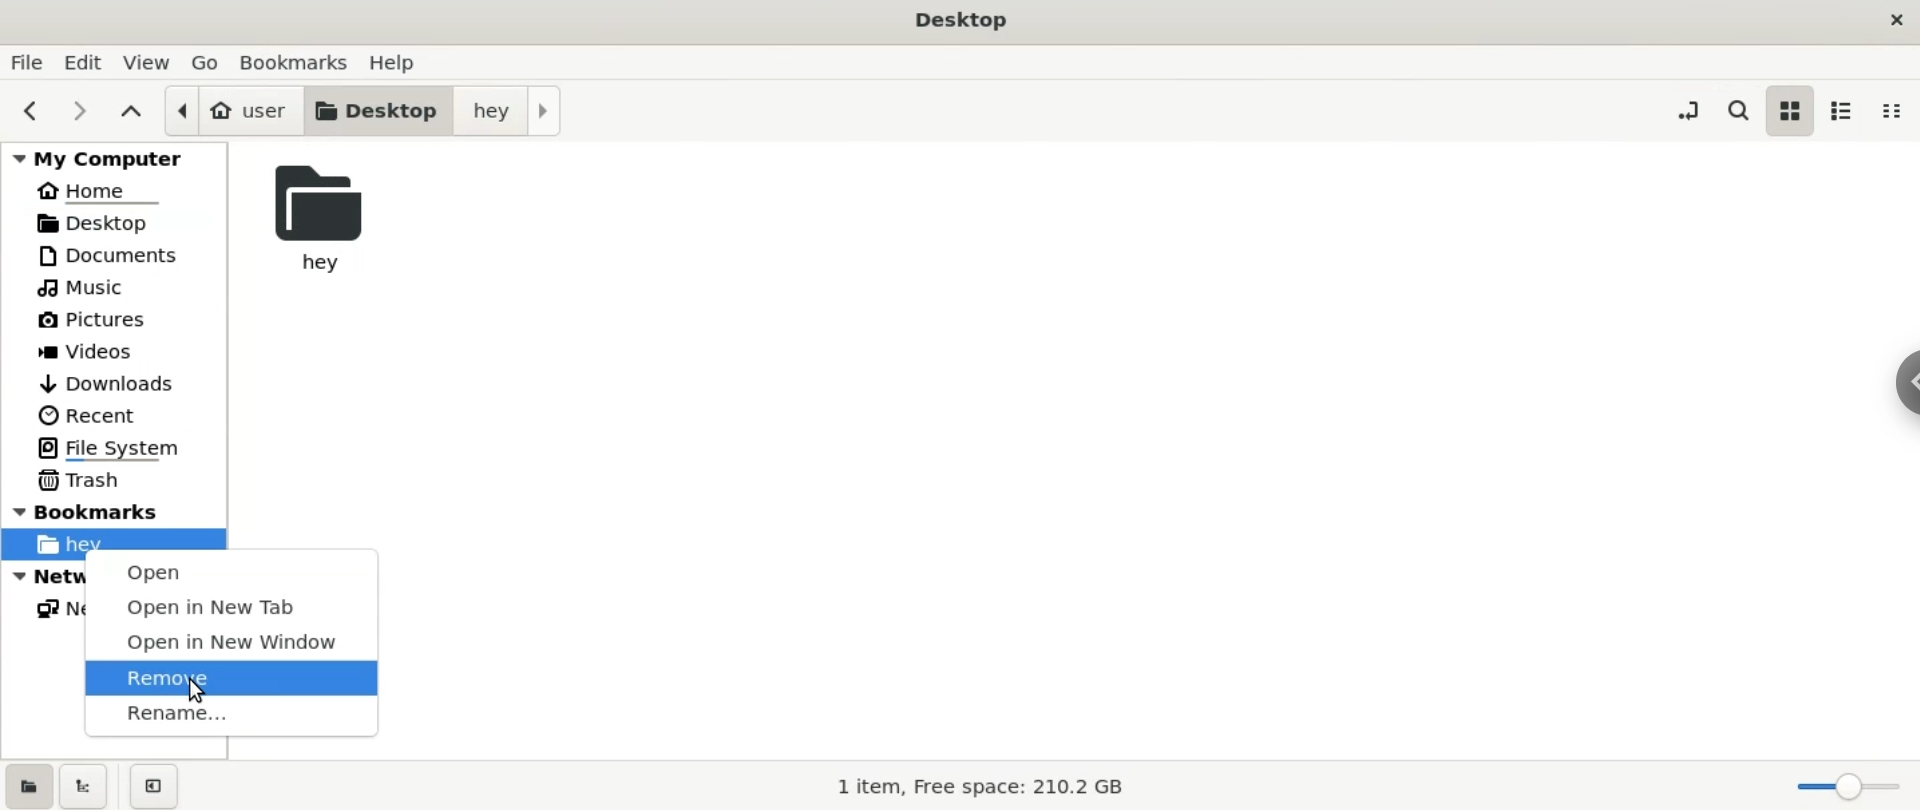  Describe the element at coordinates (1893, 20) in the screenshot. I see `close` at that location.